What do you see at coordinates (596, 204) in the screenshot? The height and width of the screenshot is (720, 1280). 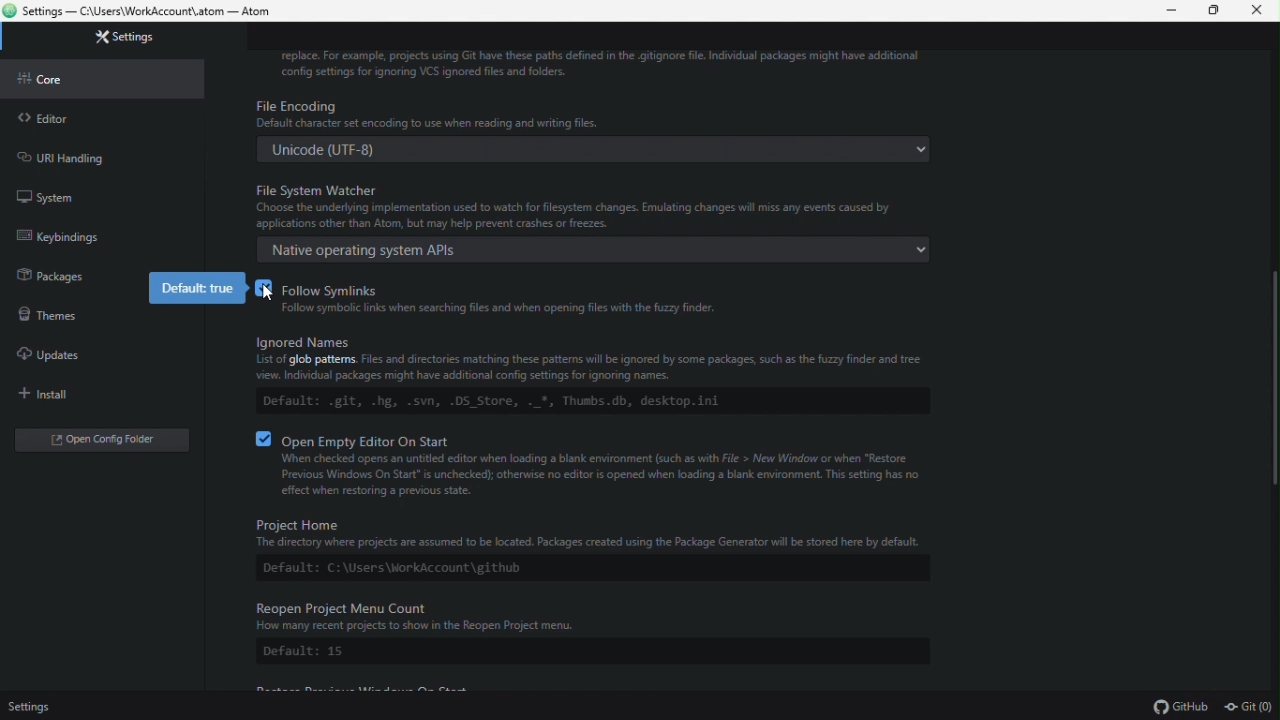 I see `file System watcher` at bounding box center [596, 204].